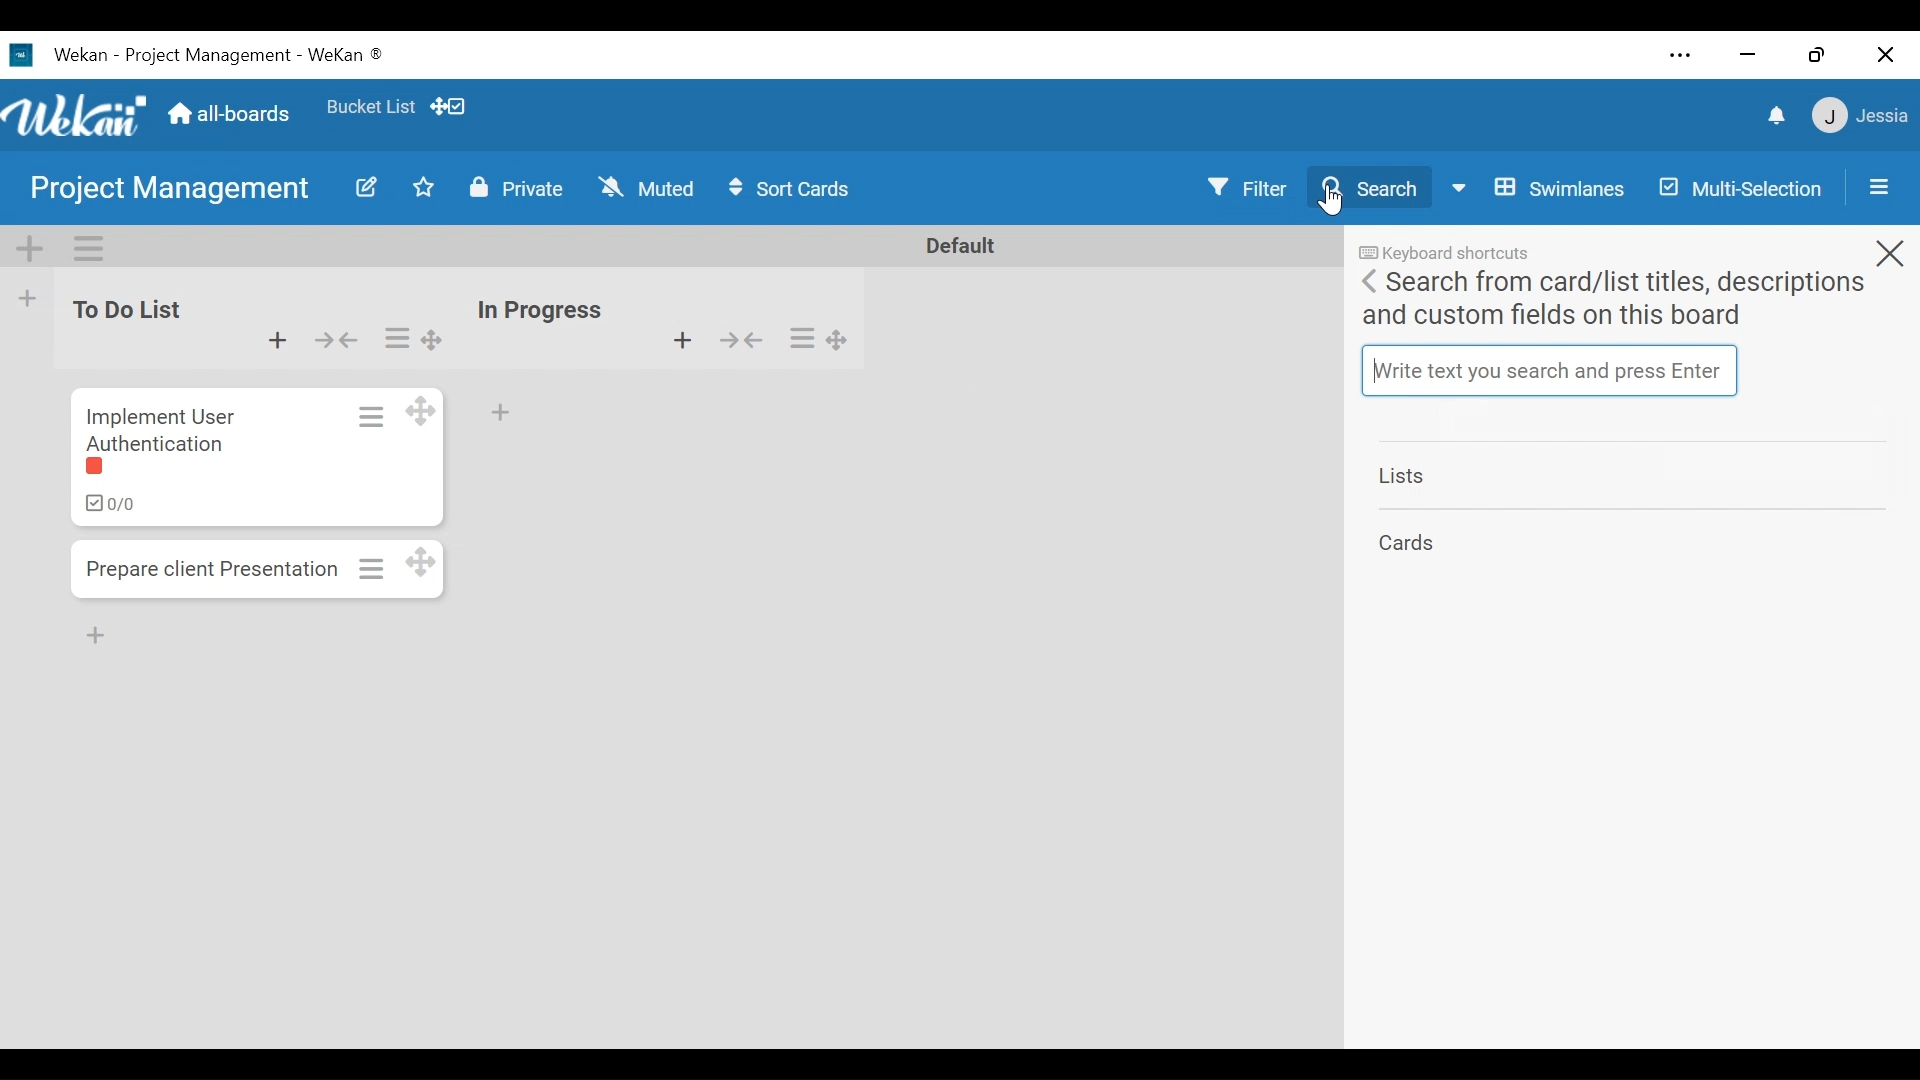 This screenshot has height=1080, width=1920. Describe the element at coordinates (273, 336) in the screenshot. I see `Add card to top of the list` at that location.